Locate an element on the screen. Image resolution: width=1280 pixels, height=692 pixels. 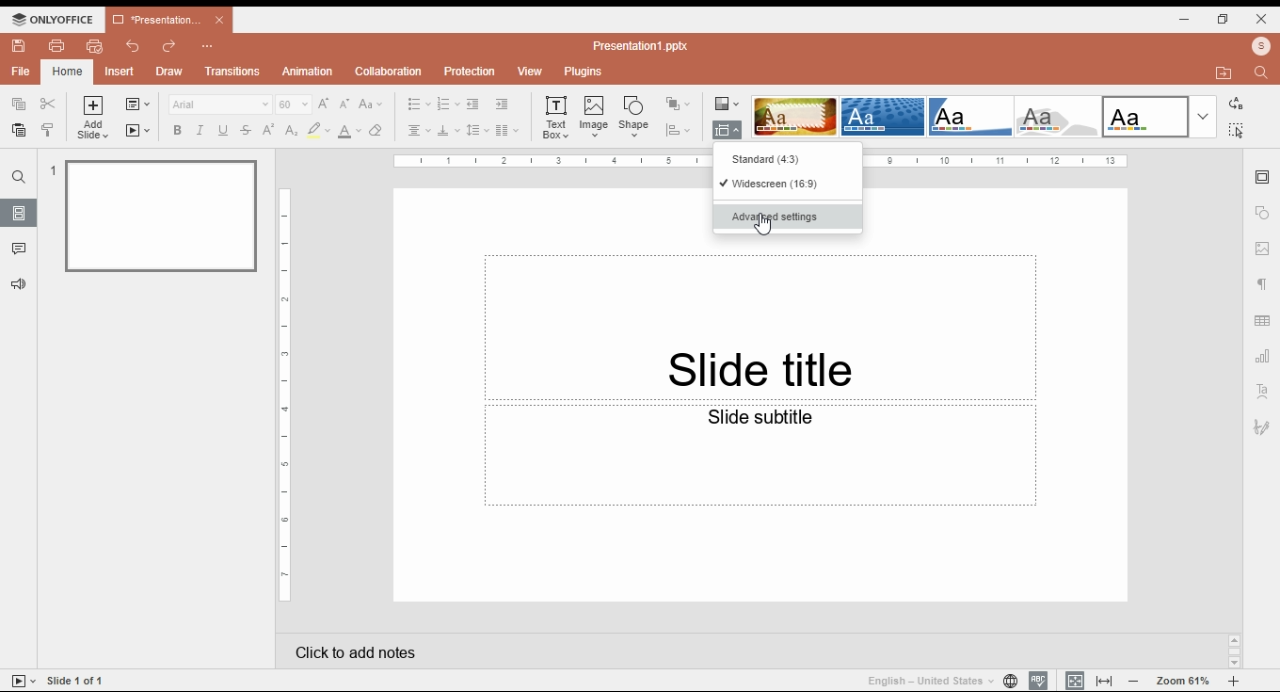
Slide subtitle is located at coordinates (761, 457).